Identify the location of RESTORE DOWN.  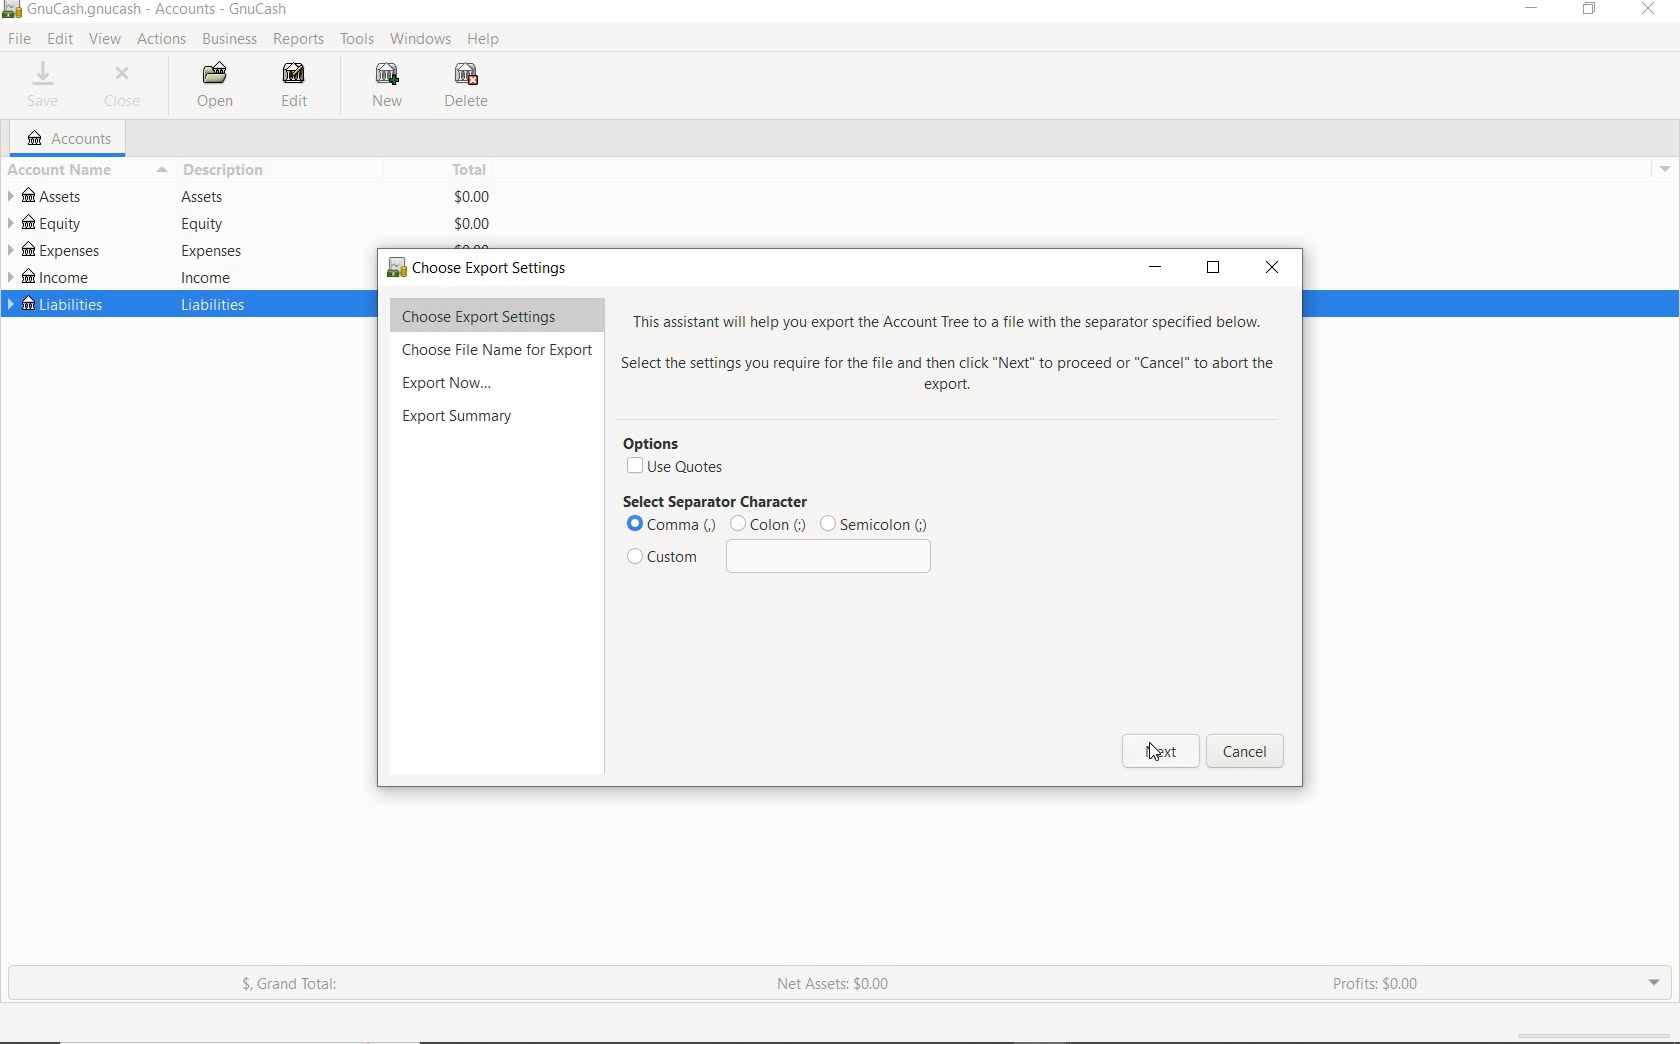
(1589, 11).